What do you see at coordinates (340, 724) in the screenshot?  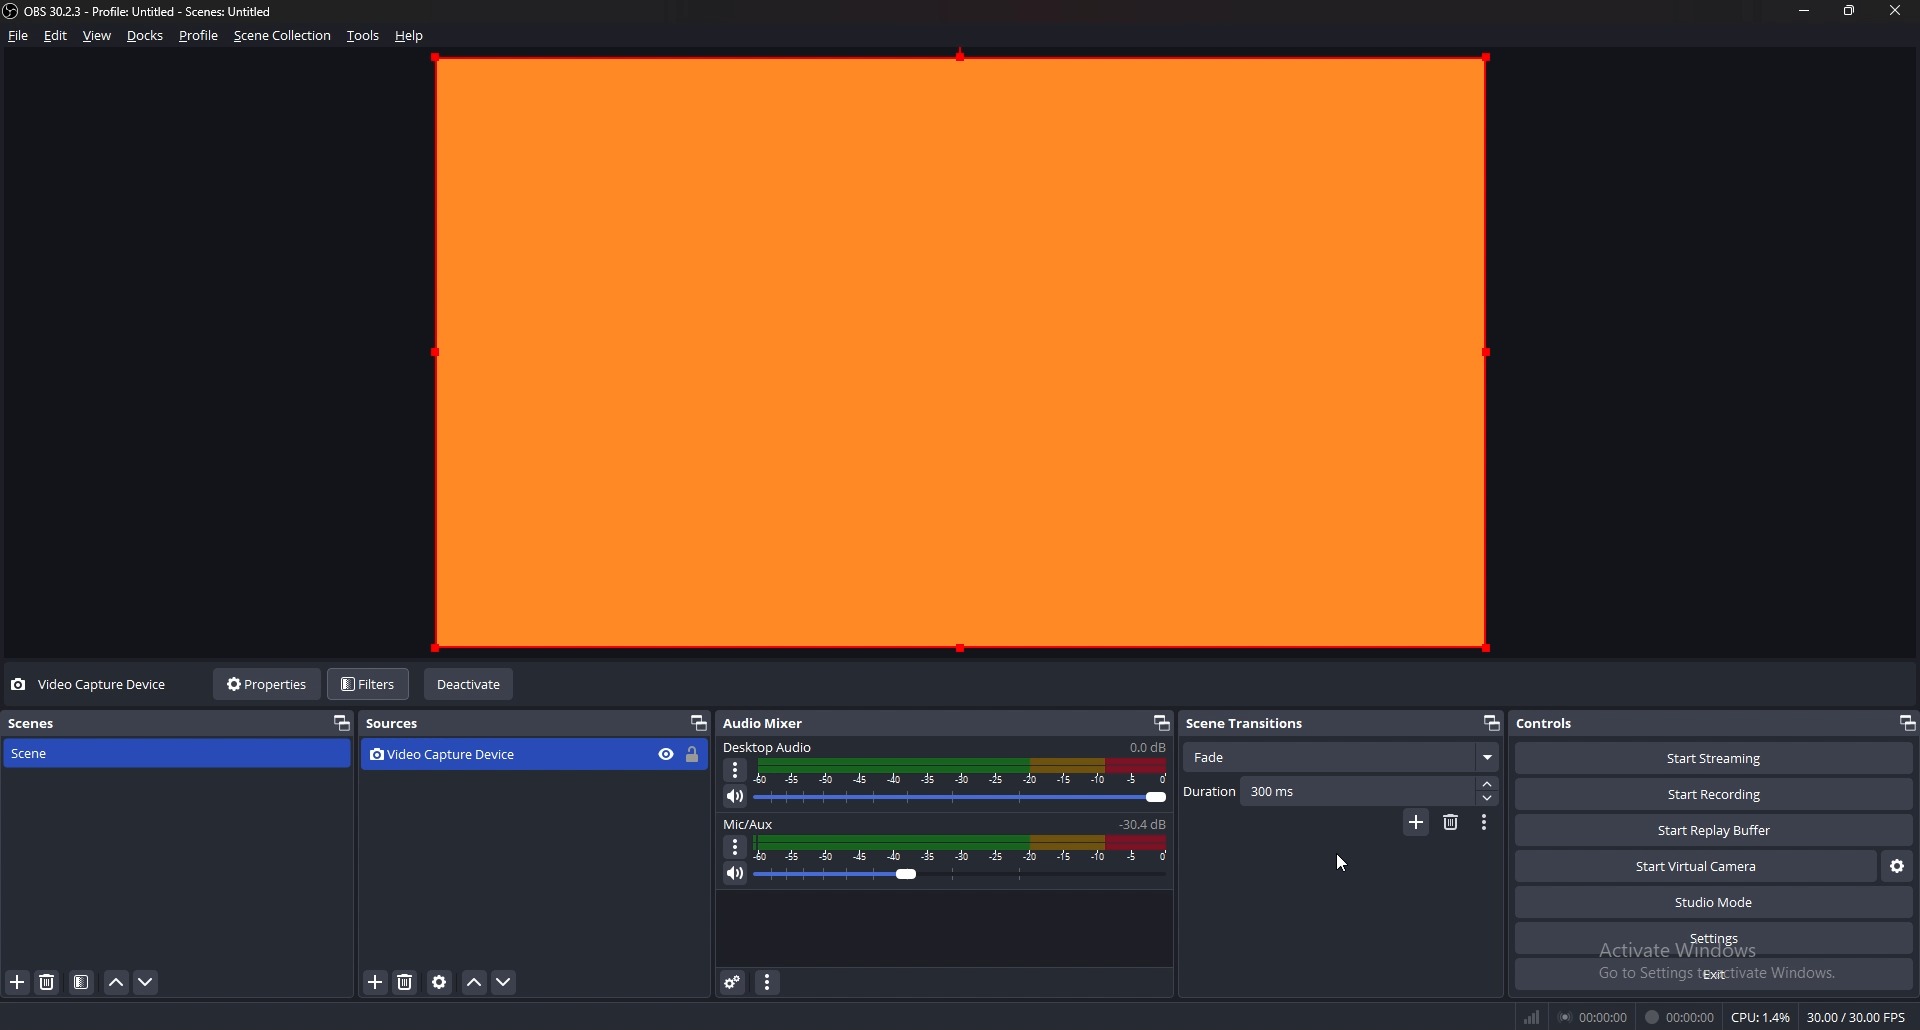 I see `pop out` at bounding box center [340, 724].